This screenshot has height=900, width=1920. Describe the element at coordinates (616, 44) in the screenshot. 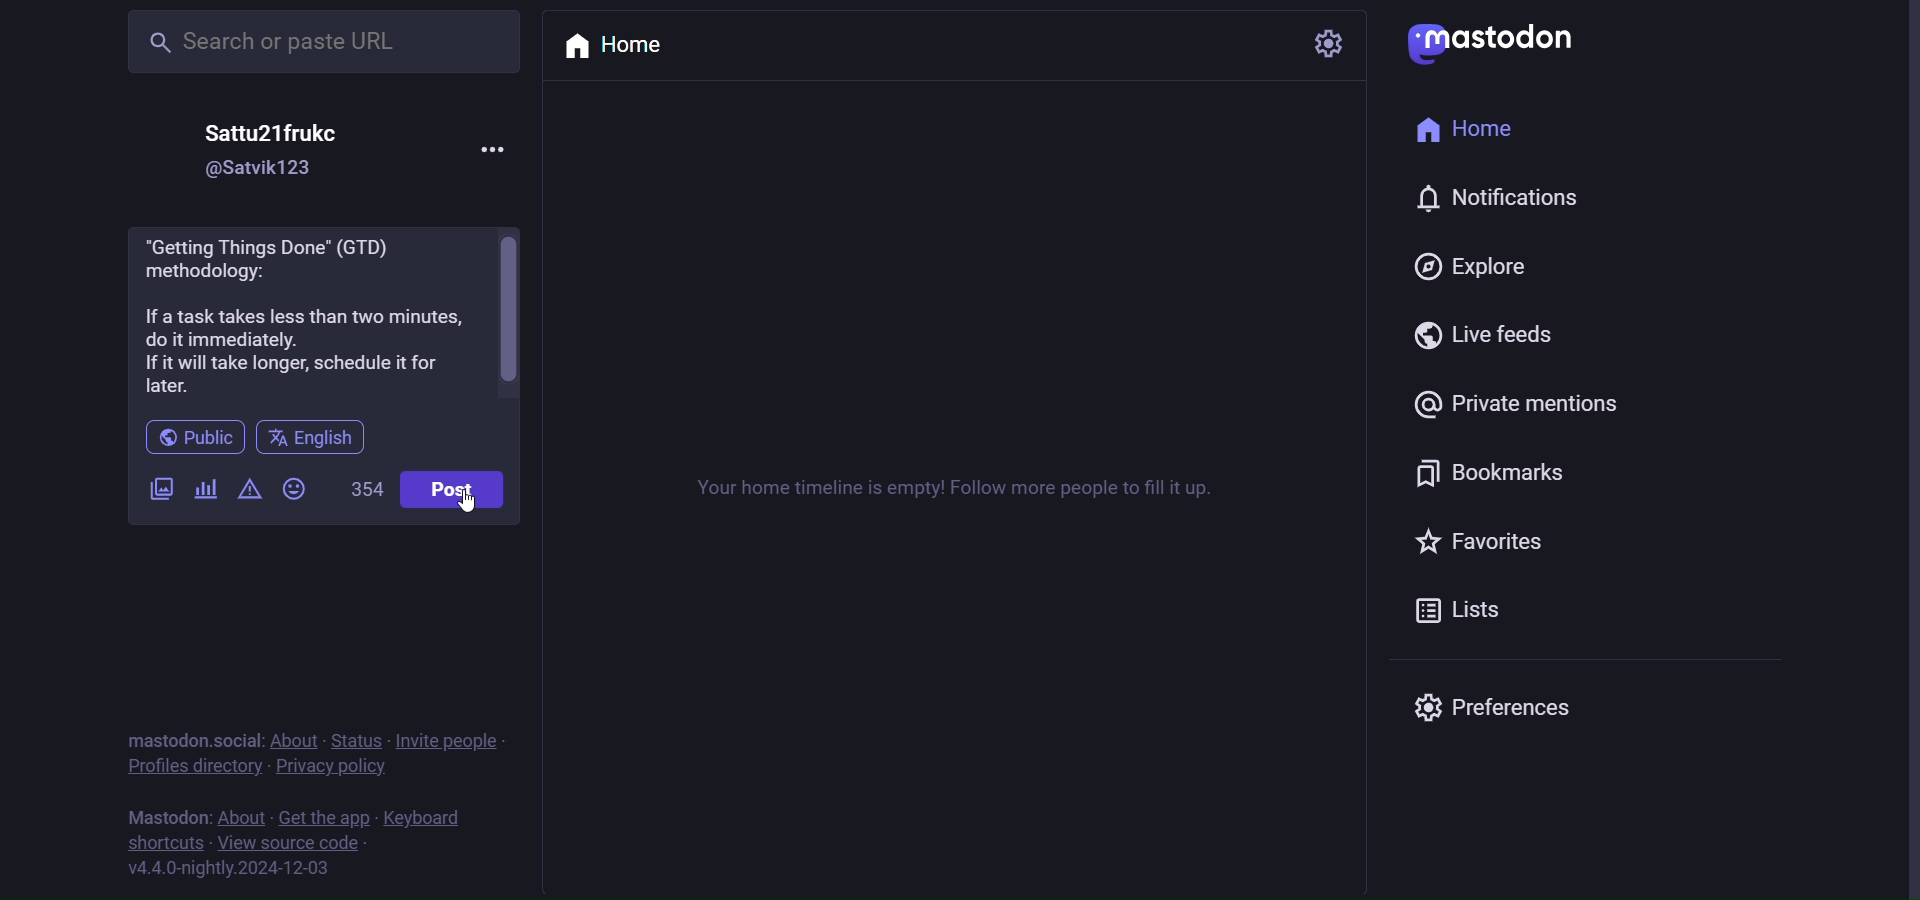

I see `home` at that location.